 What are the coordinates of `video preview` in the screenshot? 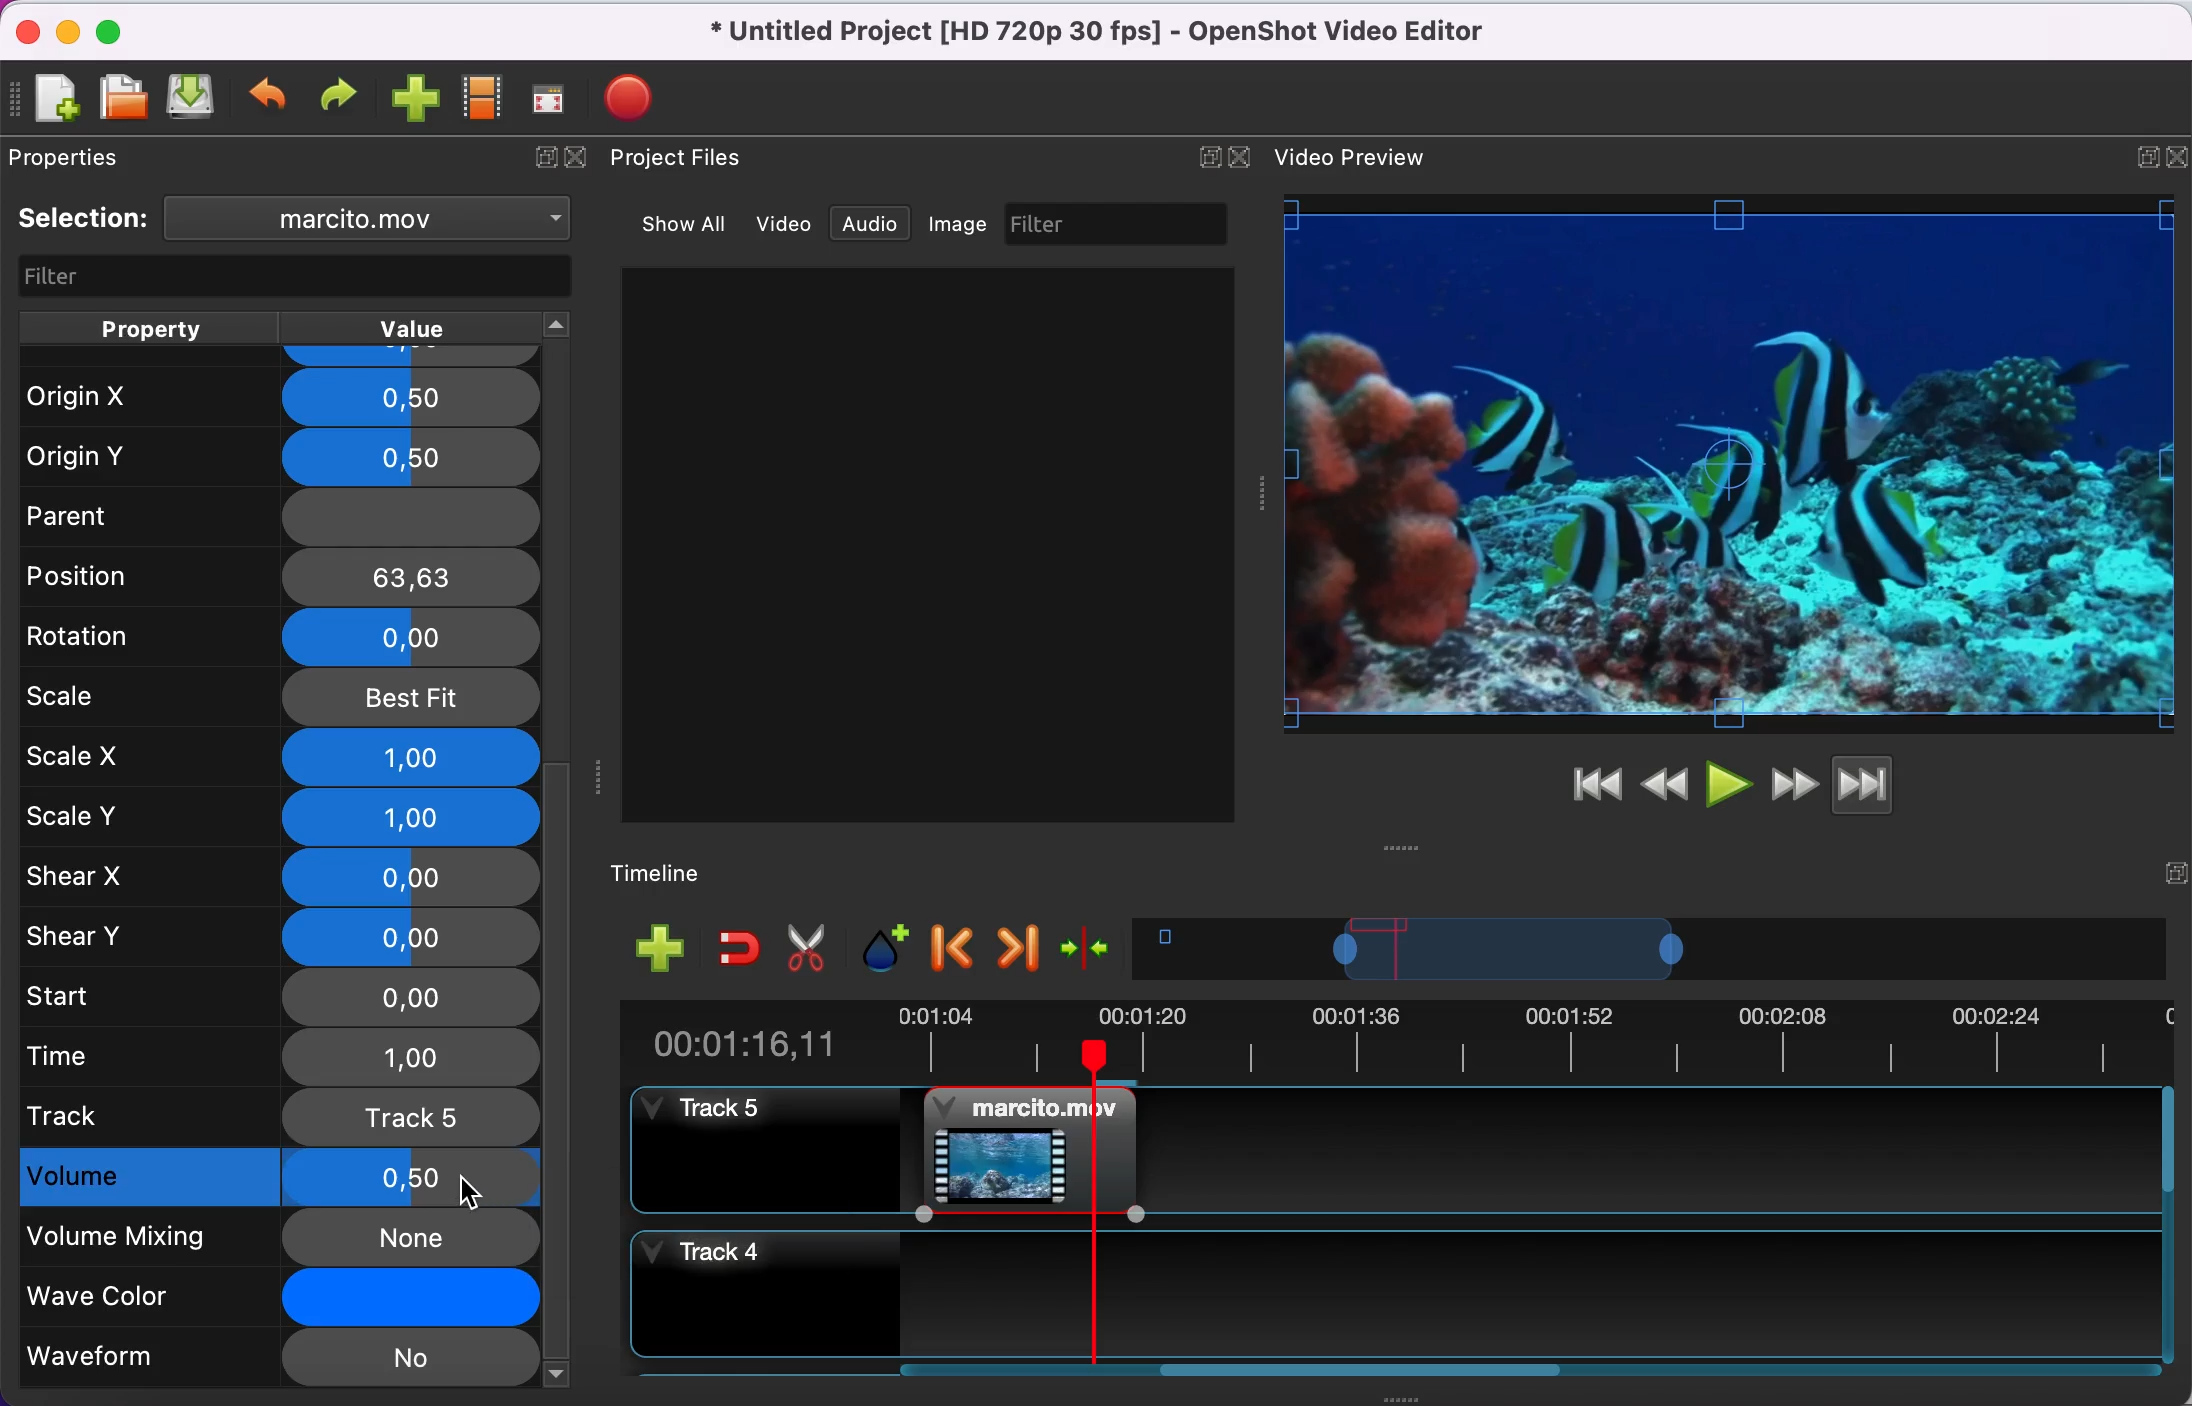 It's located at (1730, 465).